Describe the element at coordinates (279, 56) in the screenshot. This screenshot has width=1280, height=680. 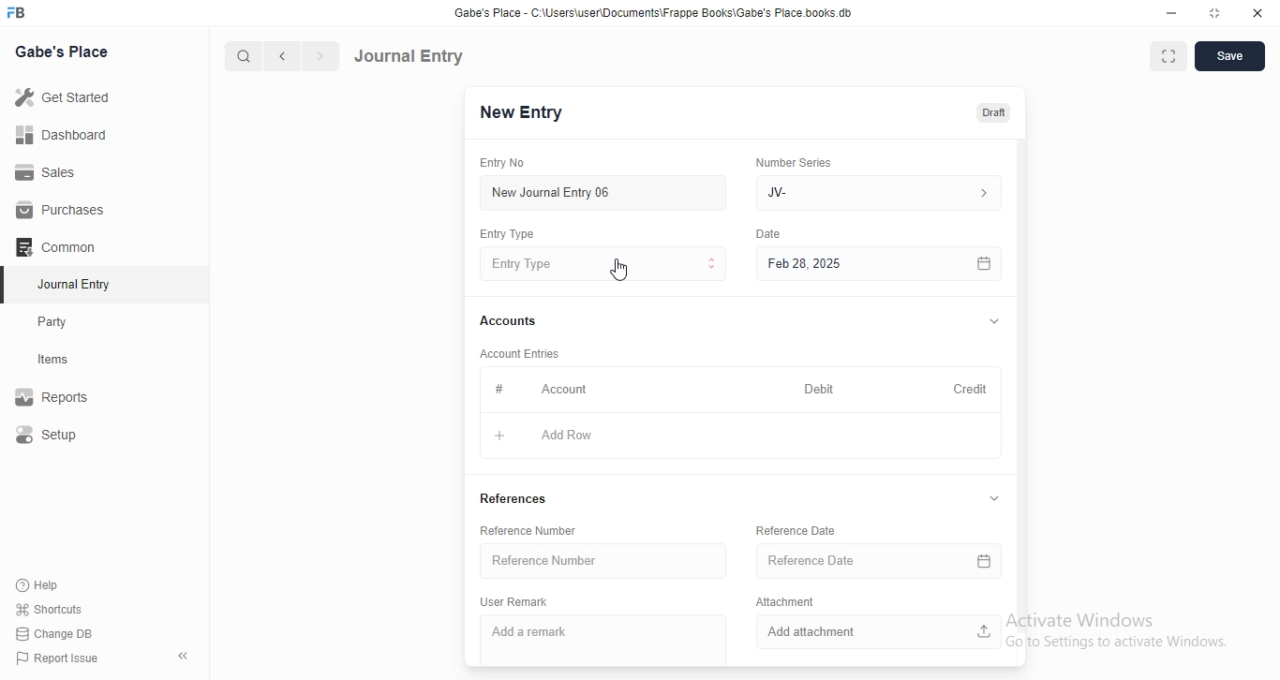
I see `previous` at that location.